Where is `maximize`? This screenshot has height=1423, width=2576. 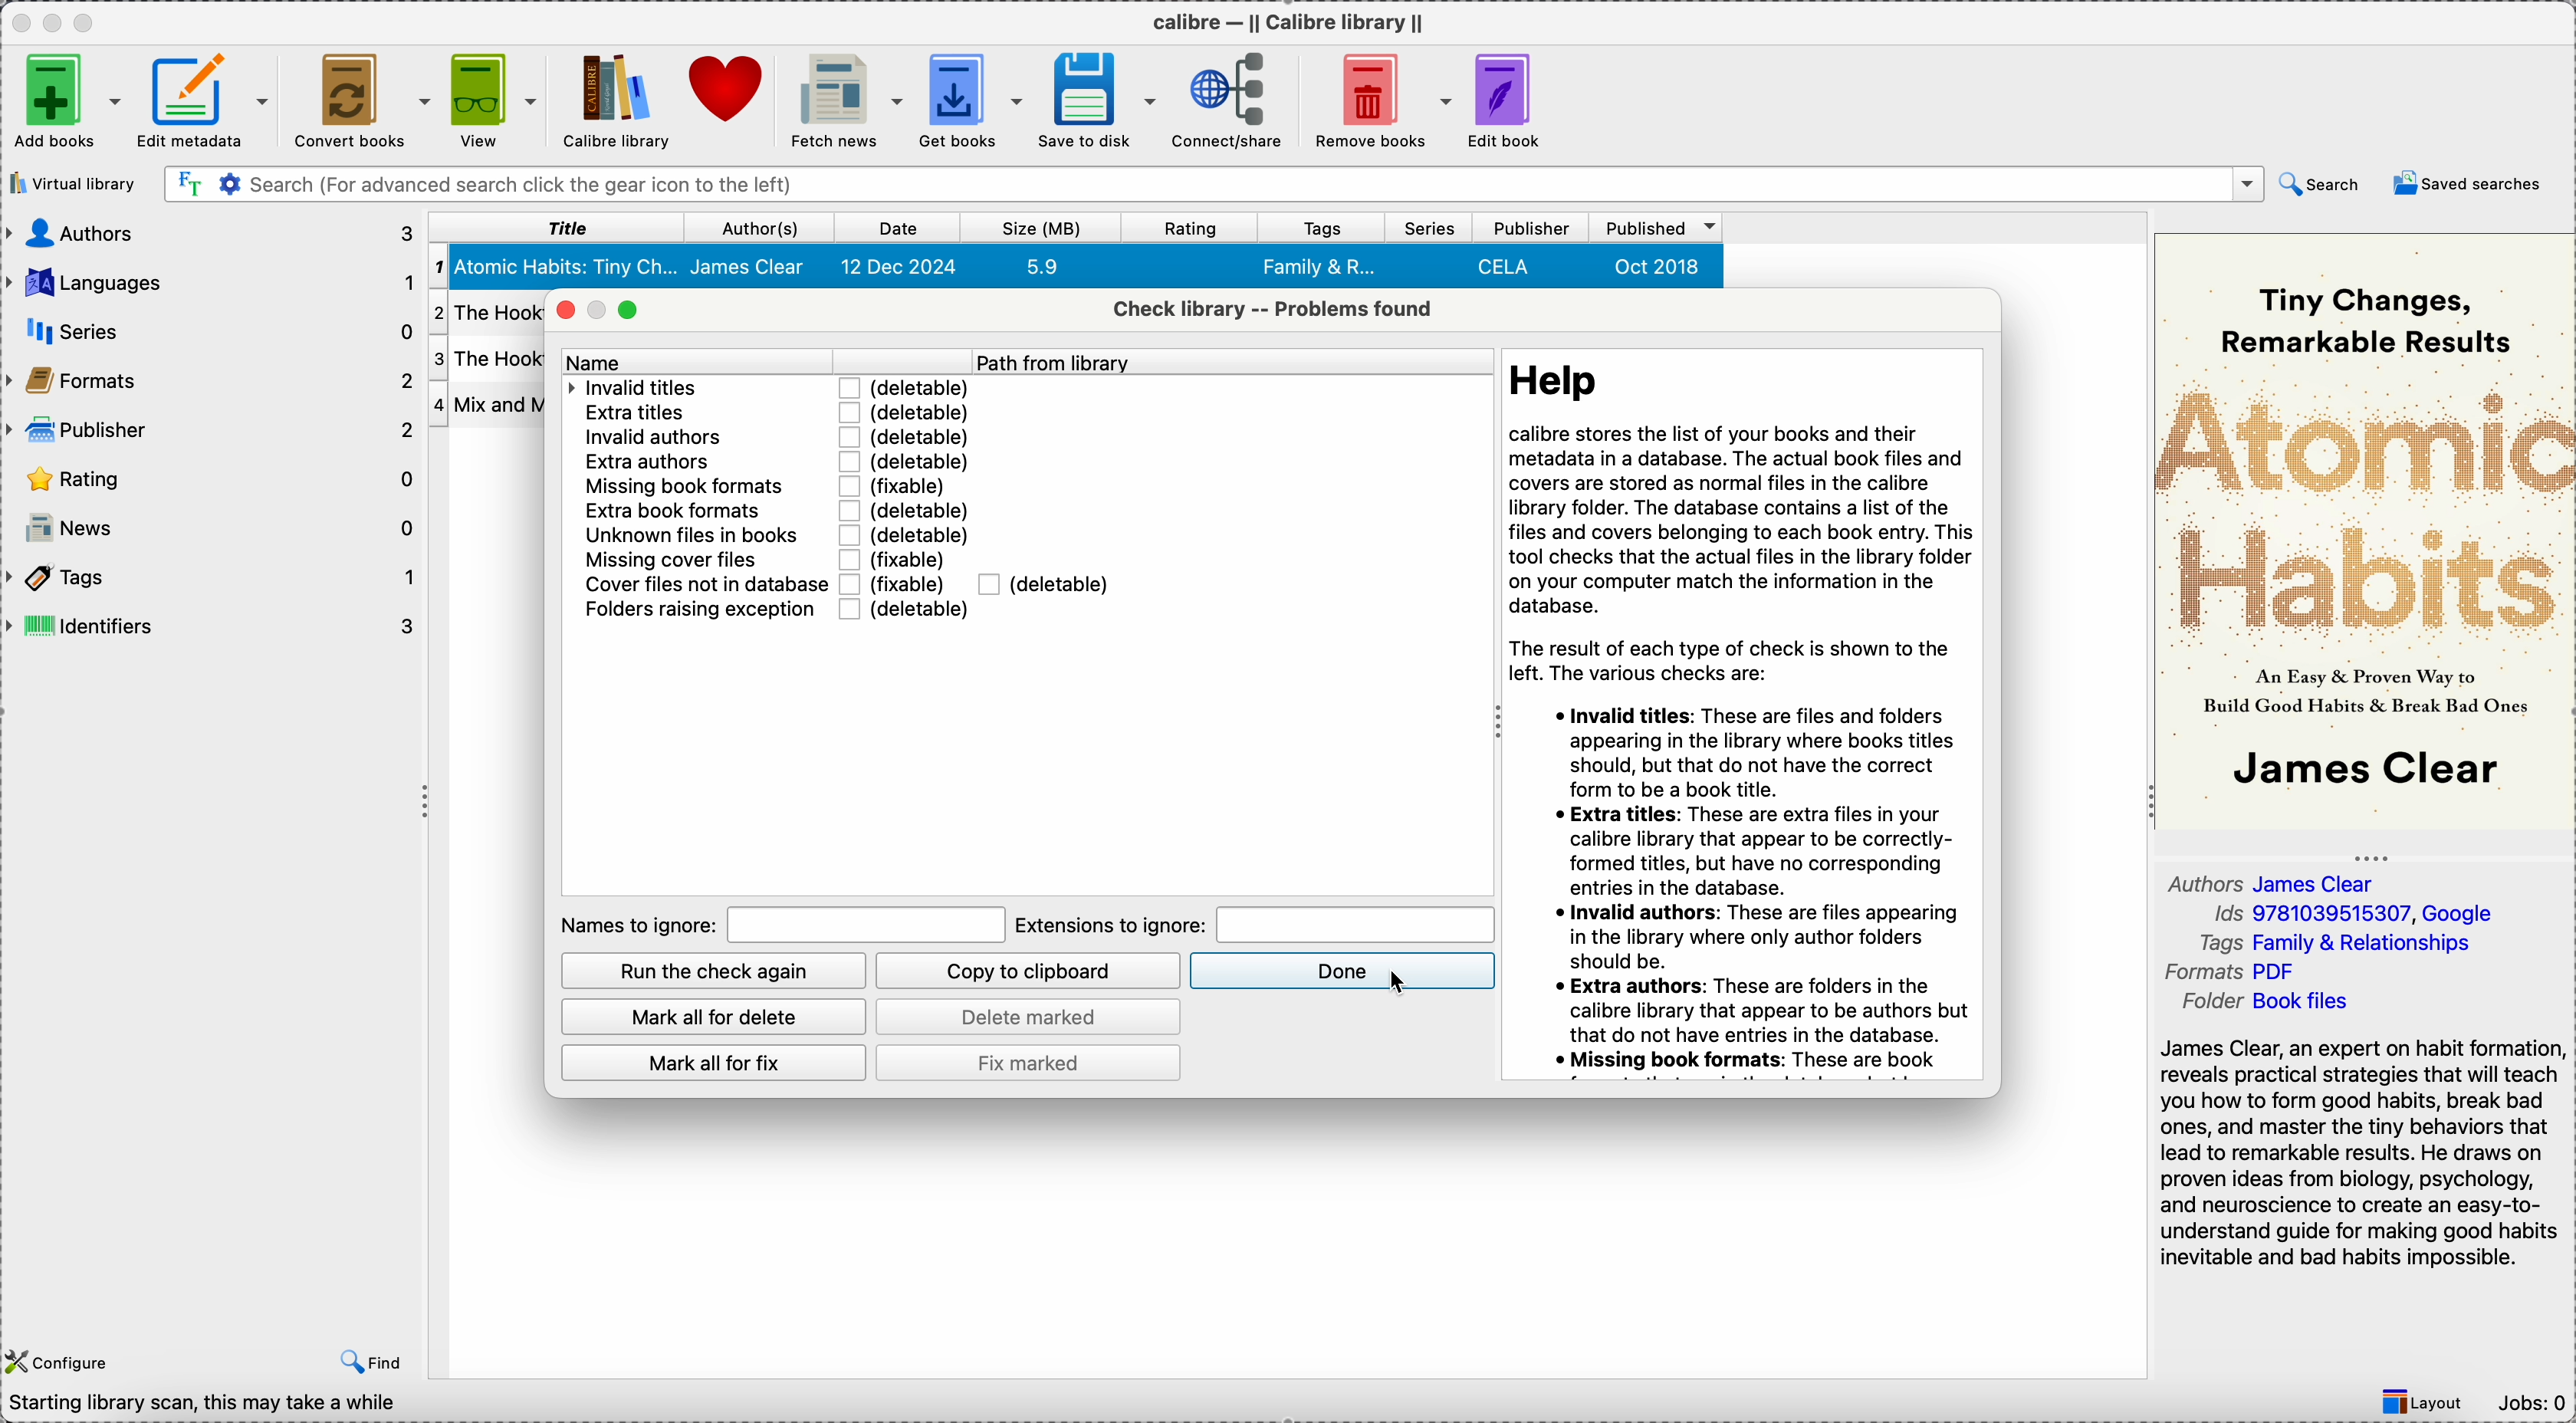 maximize is located at coordinates (631, 312).